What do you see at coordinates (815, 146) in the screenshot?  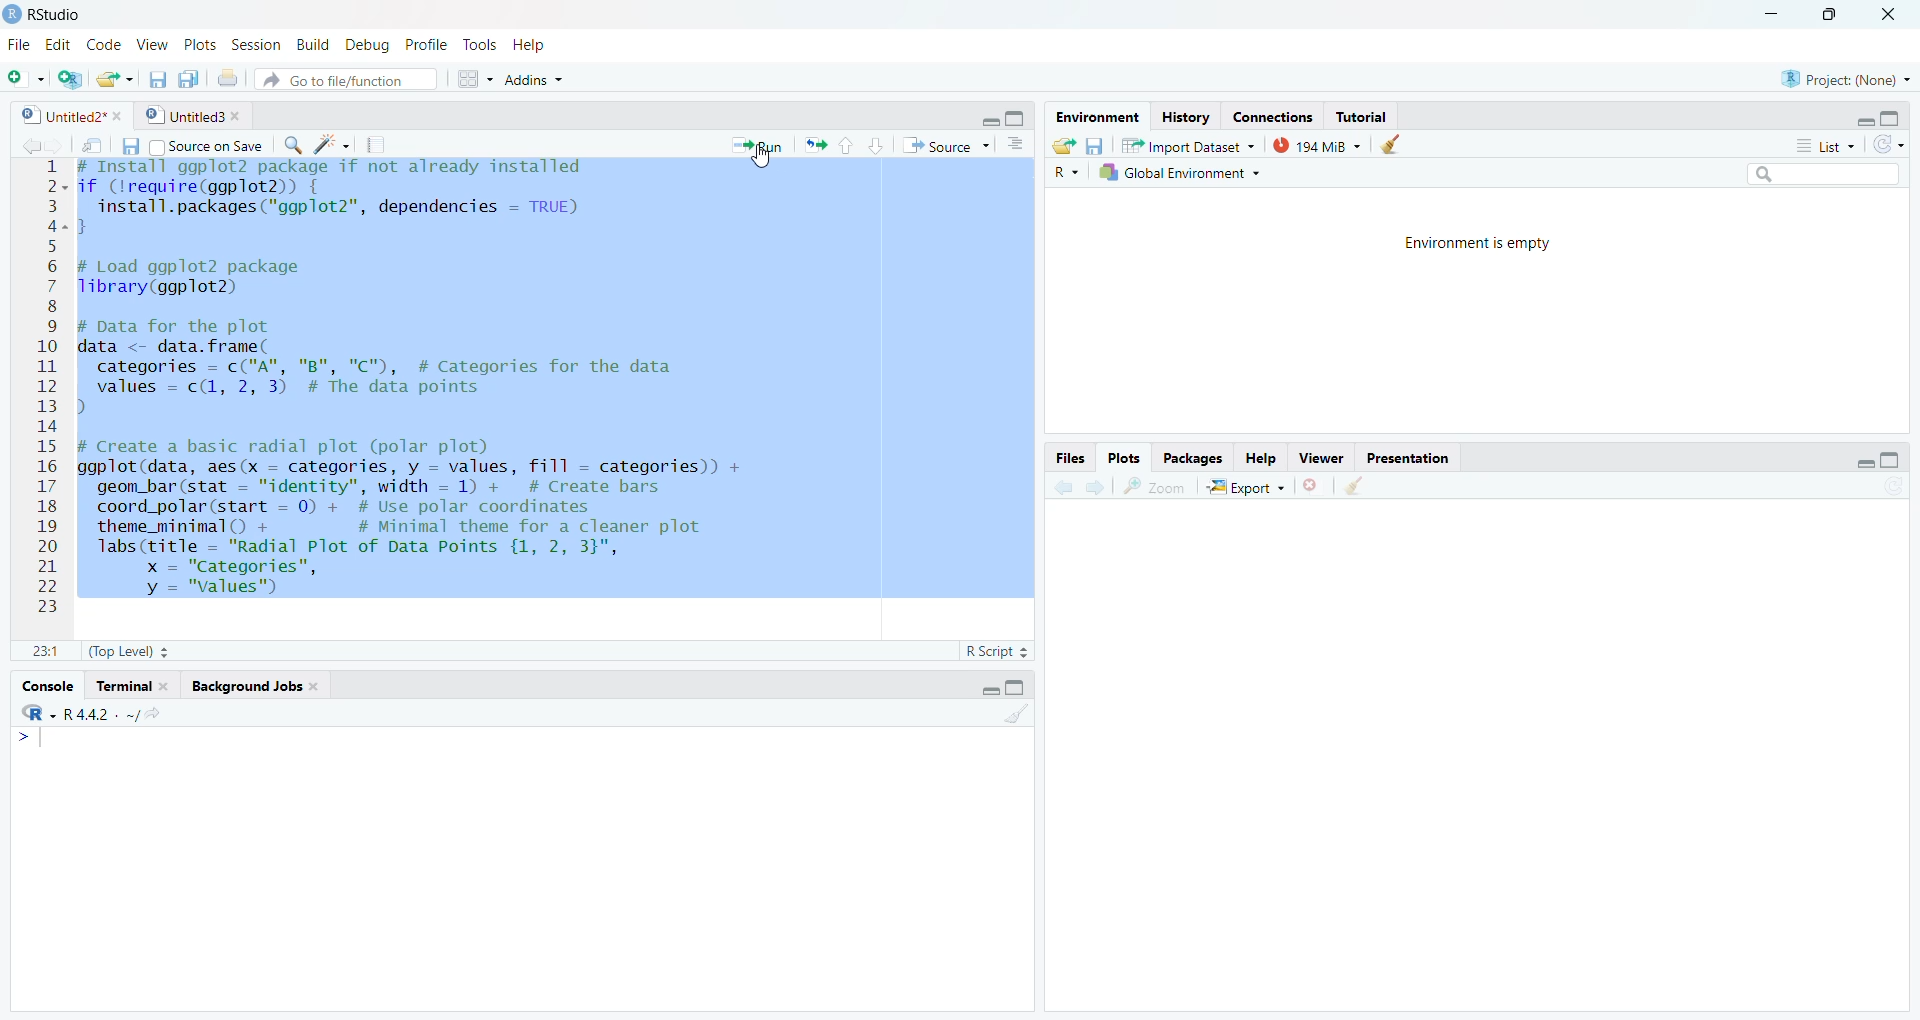 I see `re-run the previoude code` at bounding box center [815, 146].